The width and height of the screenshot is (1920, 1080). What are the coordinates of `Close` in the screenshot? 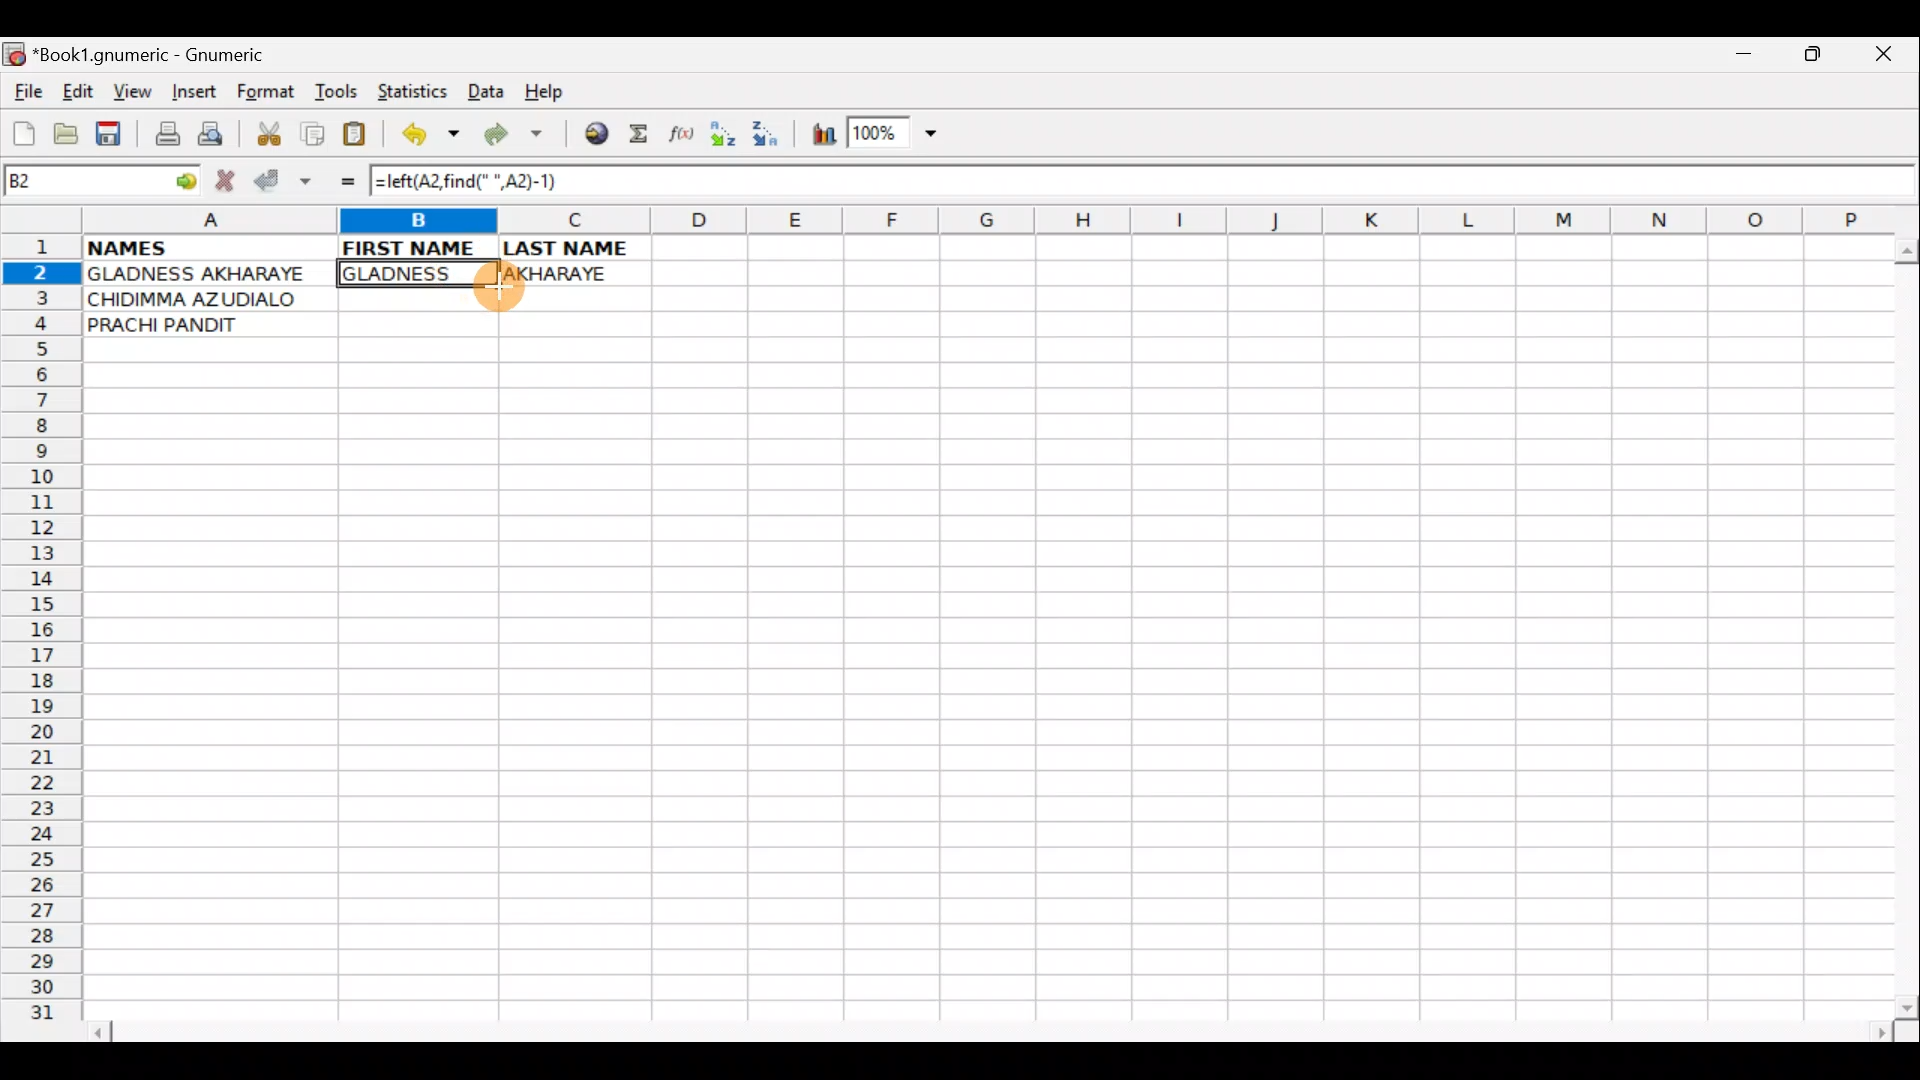 It's located at (1889, 59).